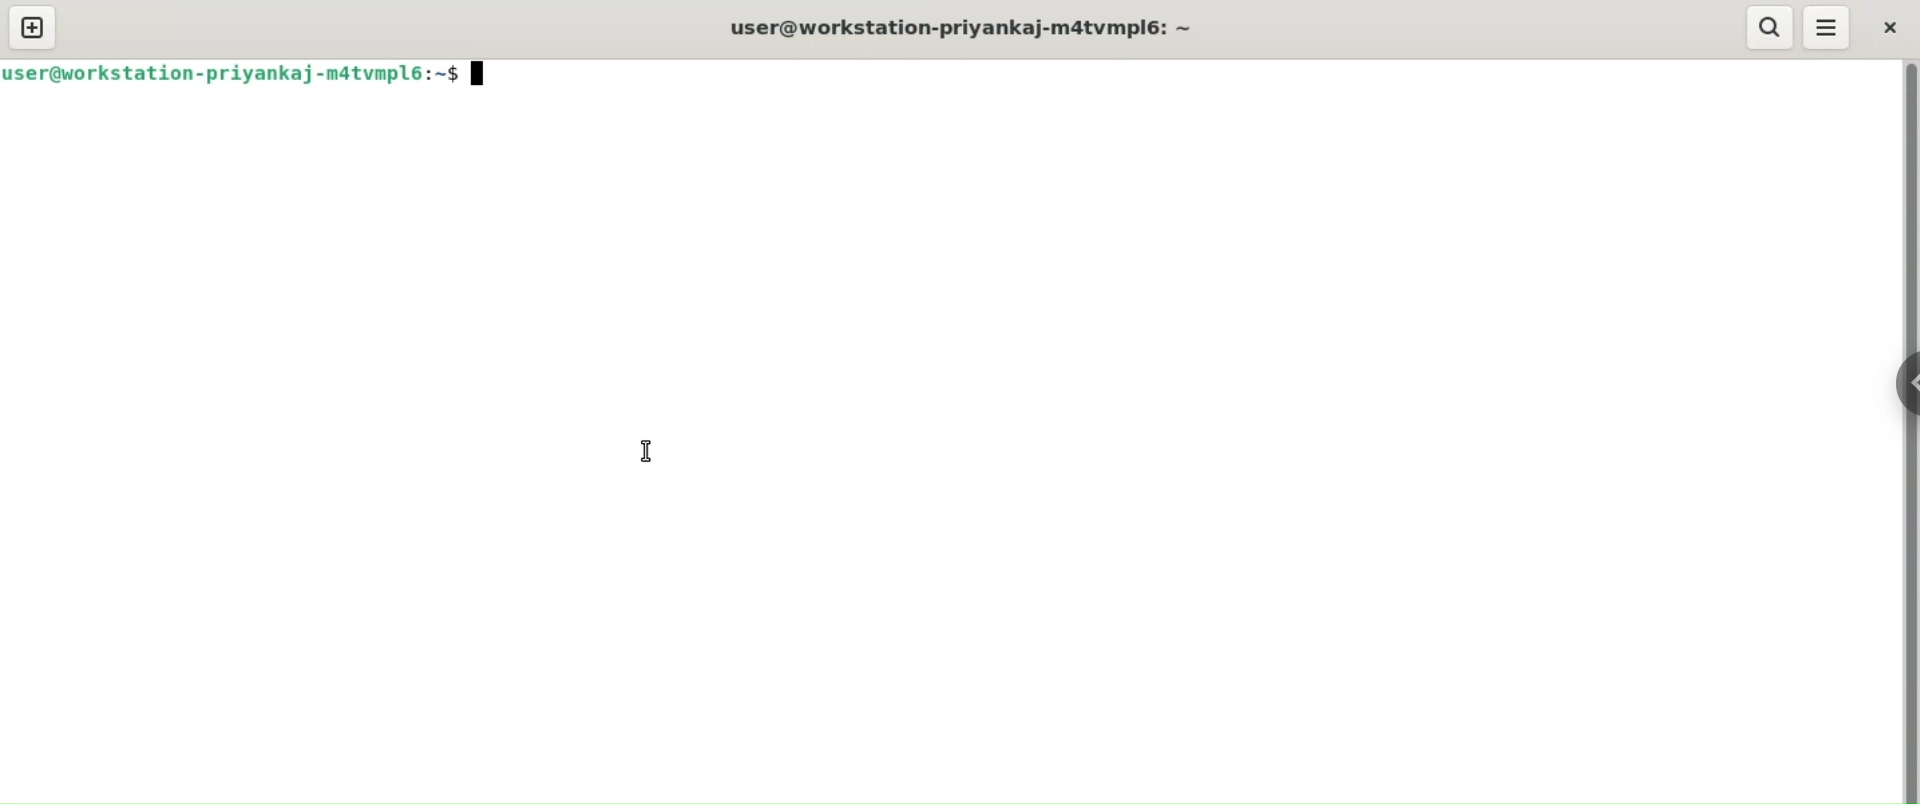  What do you see at coordinates (1827, 28) in the screenshot?
I see `menu` at bounding box center [1827, 28].